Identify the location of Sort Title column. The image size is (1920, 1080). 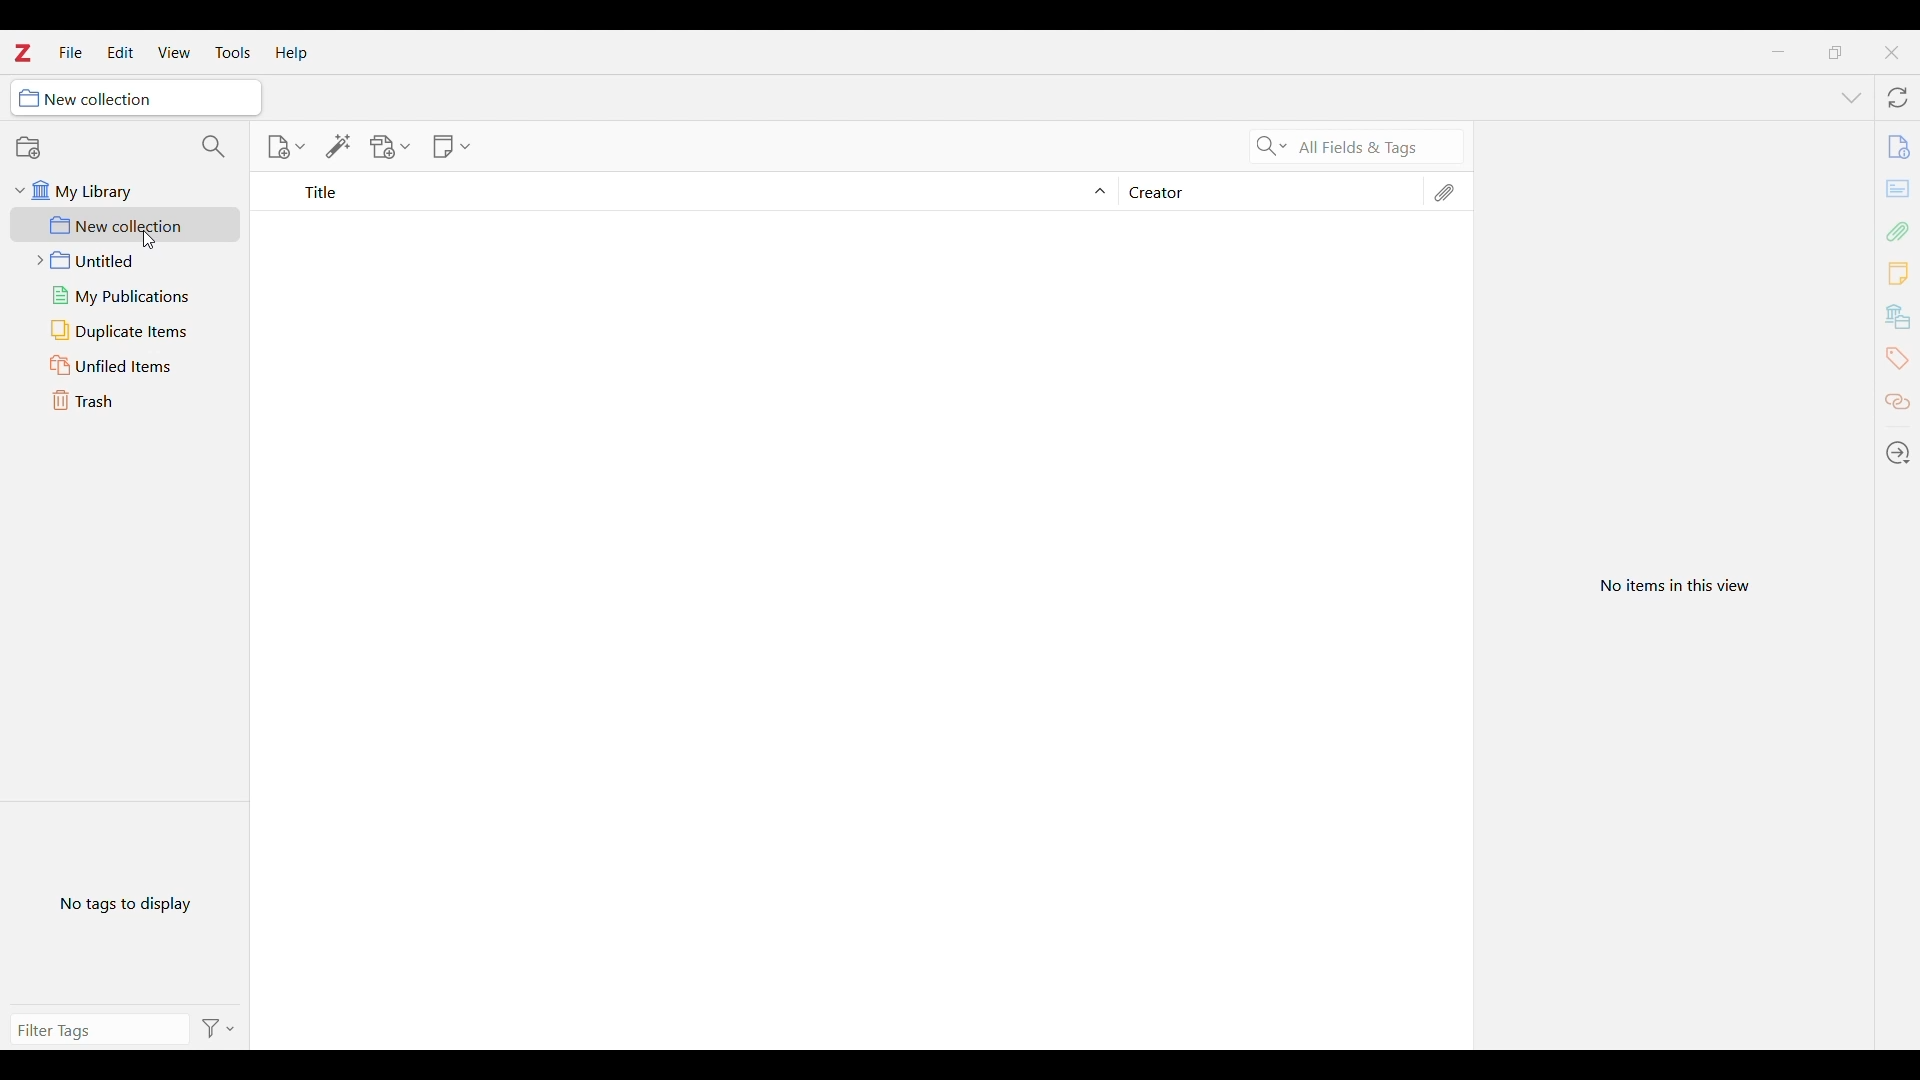
(697, 192).